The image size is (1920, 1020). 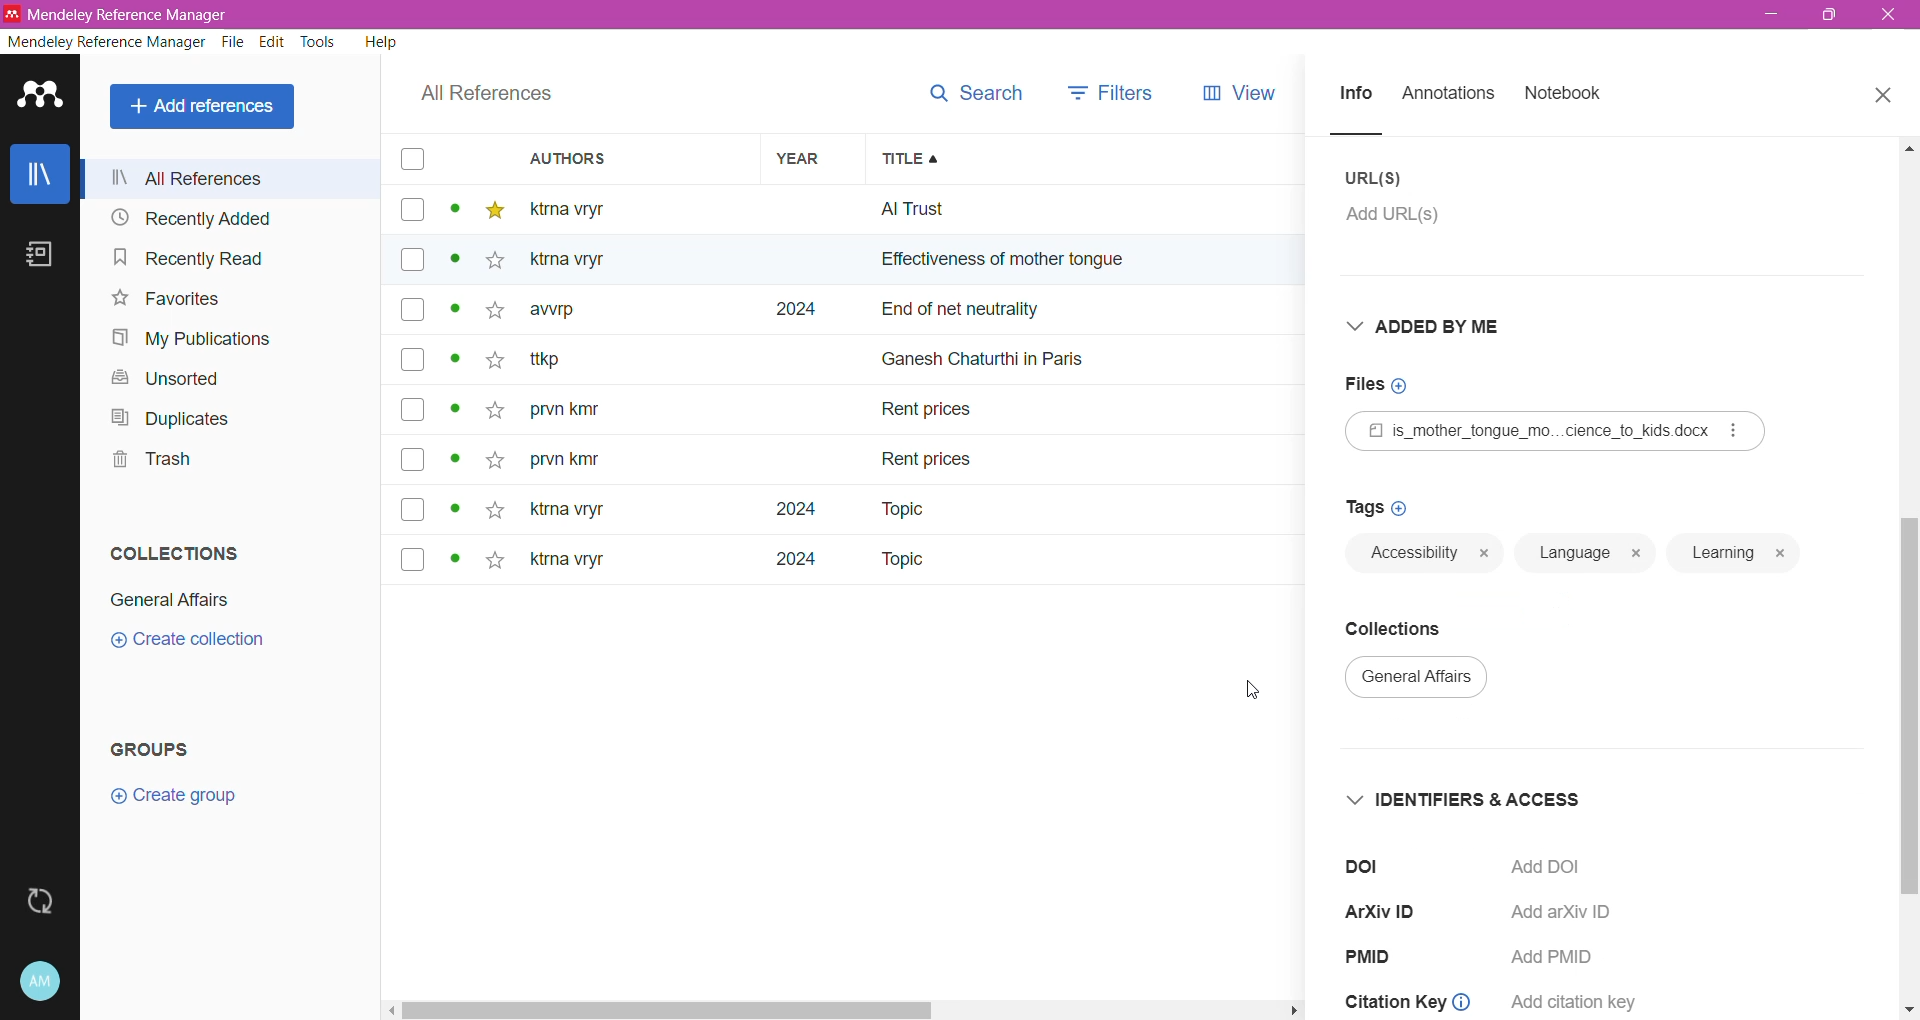 I want to click on Annotations, so click(x=1448, y=95).